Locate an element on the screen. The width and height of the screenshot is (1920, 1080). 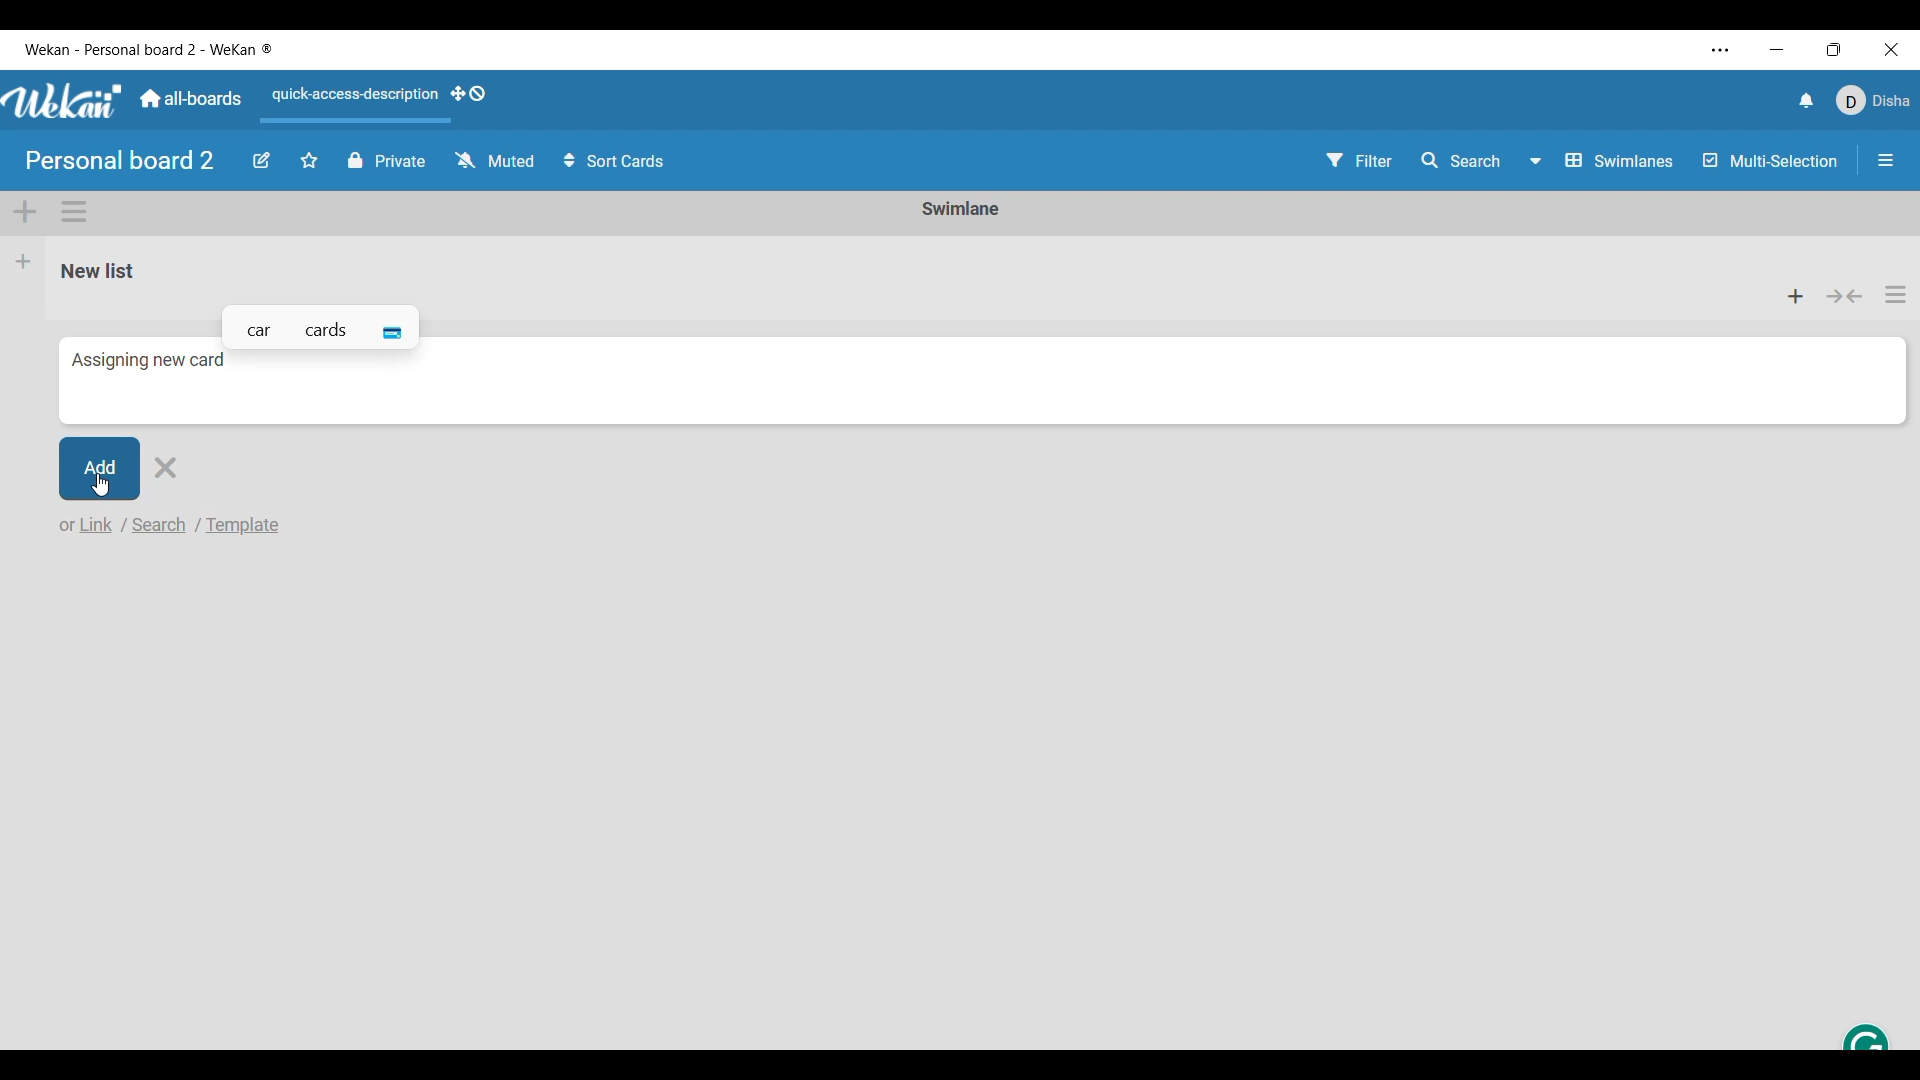
Add list is located at coordinates (24, 261).